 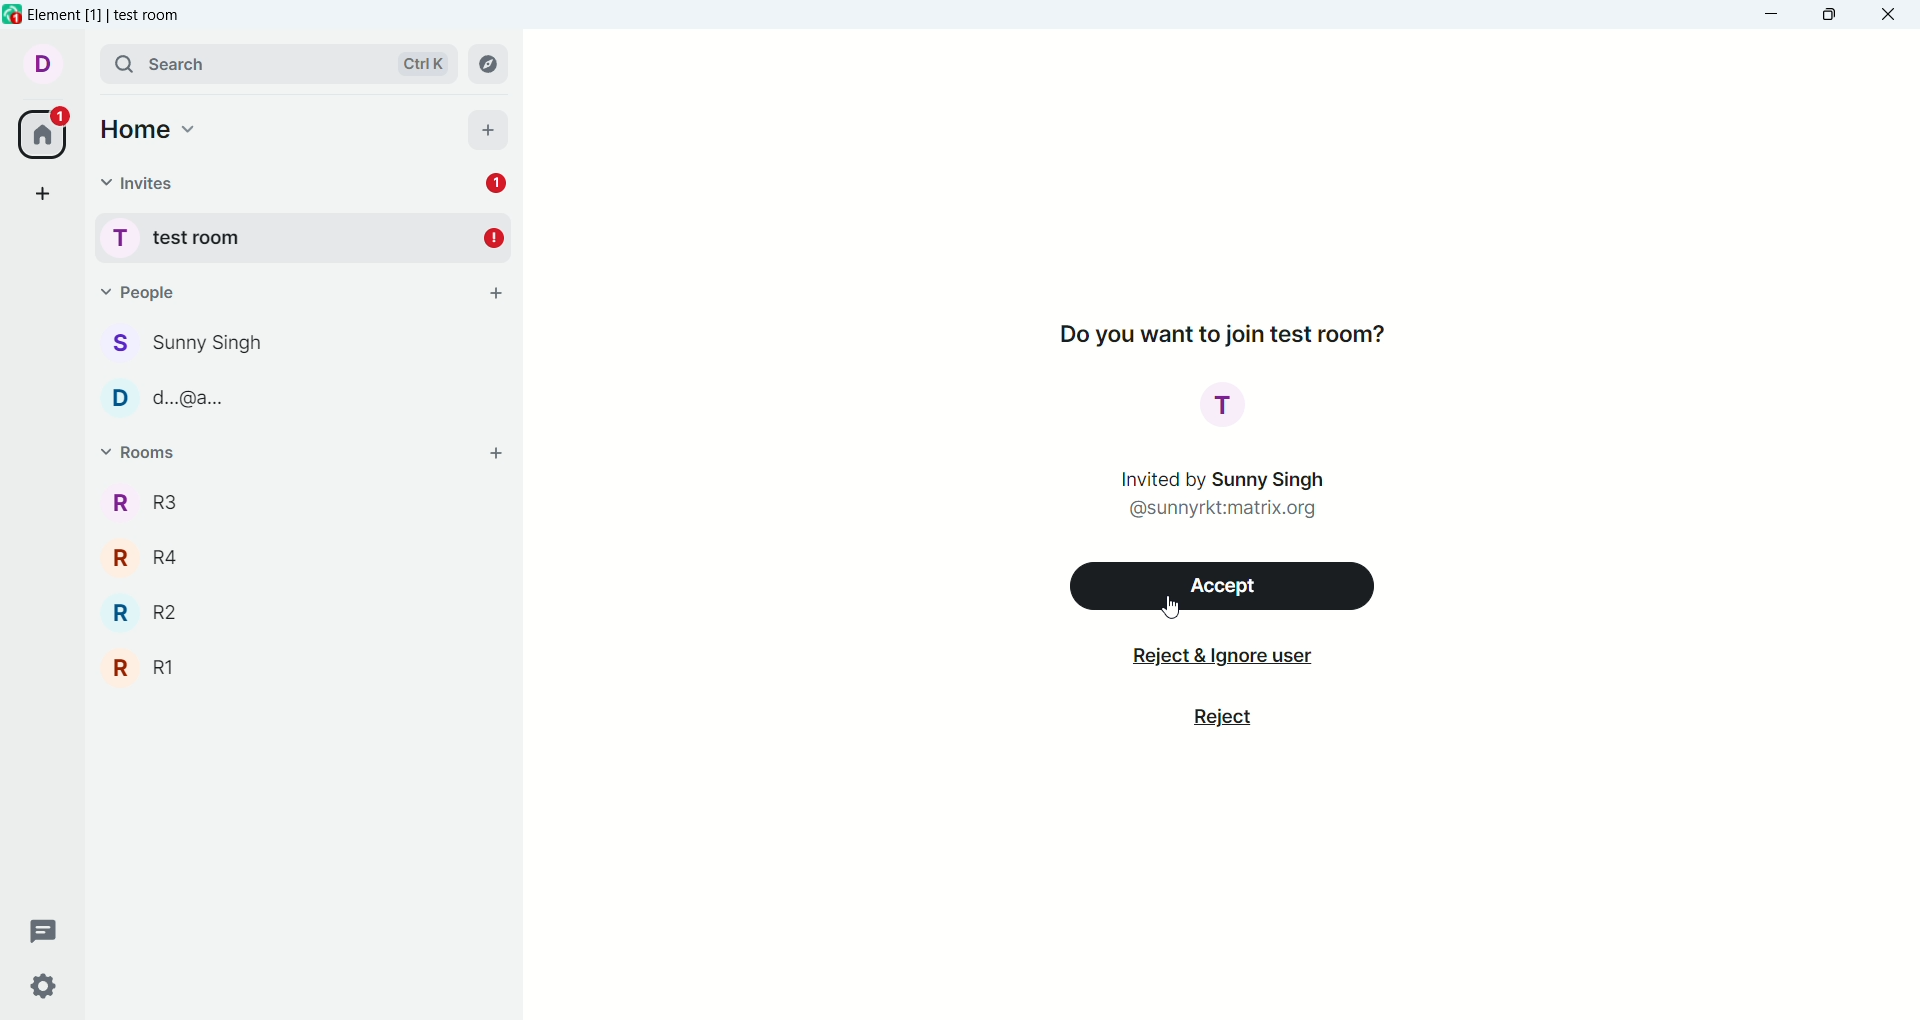 What do you see at coordinates (43, 64) in the screenshot?
I see `account` at bounding box center [43, 64].